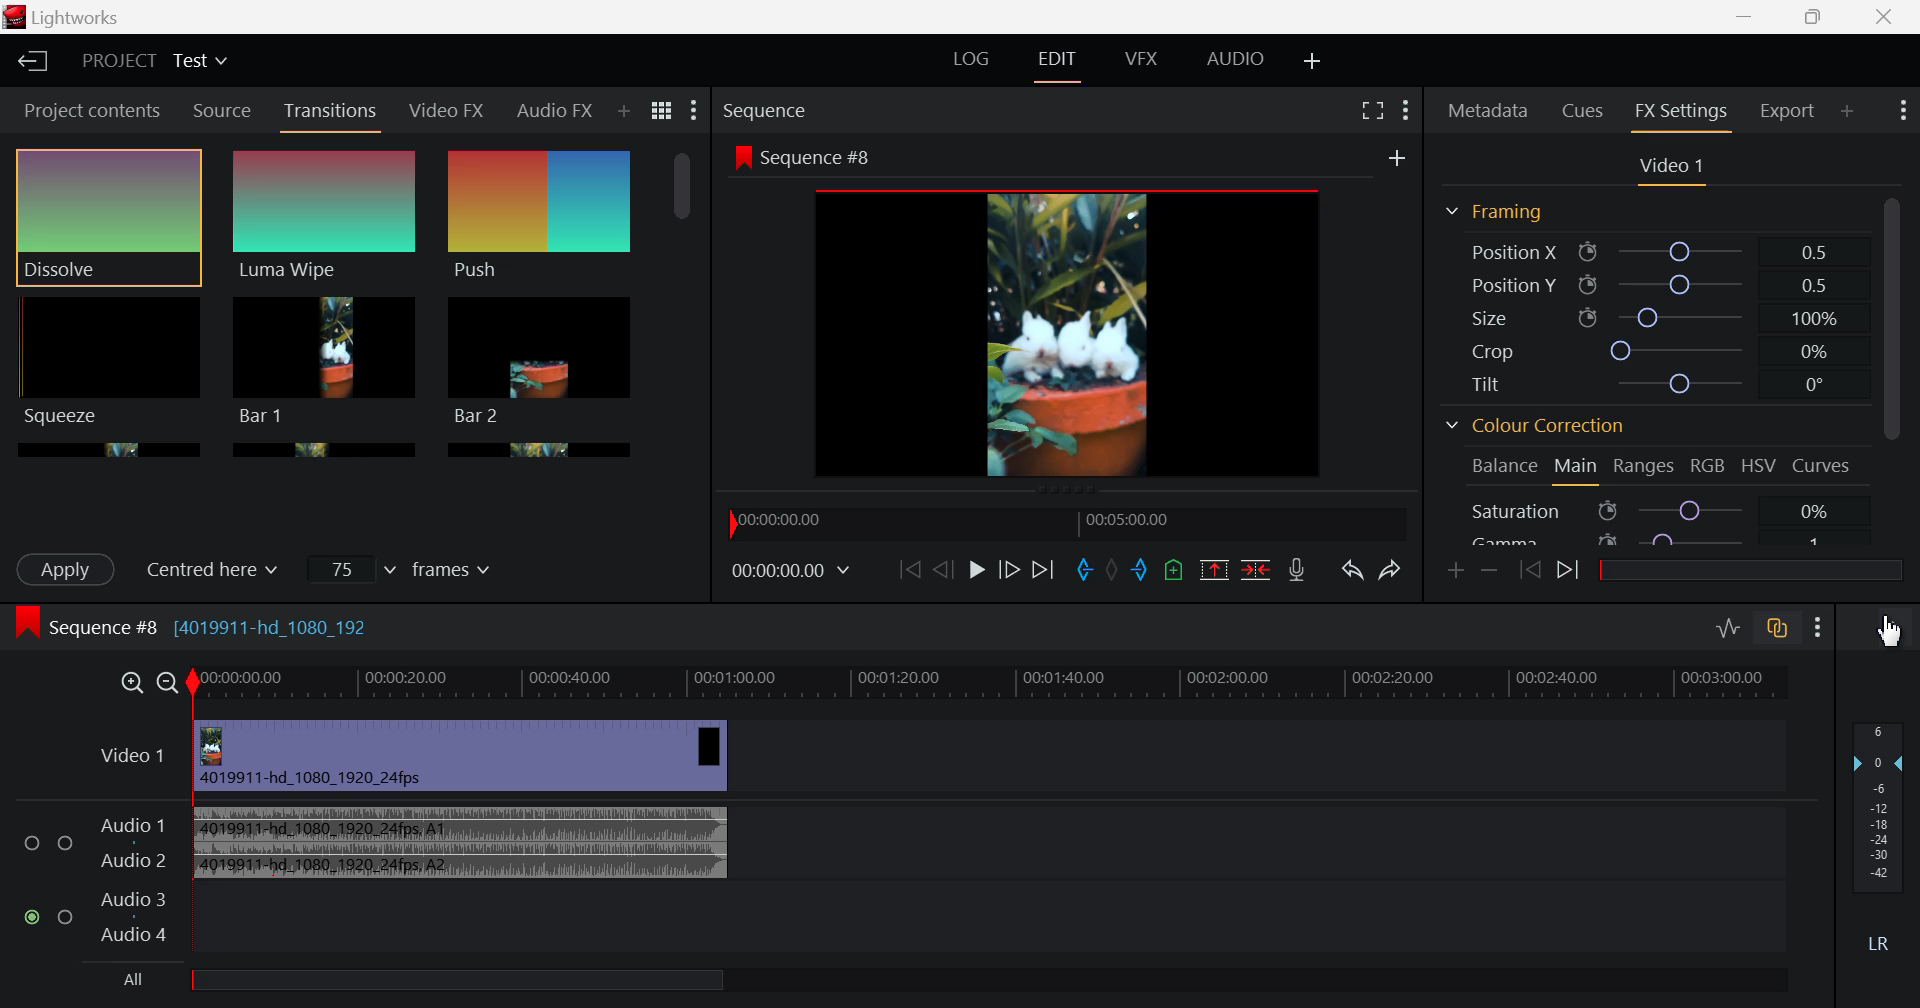 The height and width of the screenshot is (1008, 1920). What do you see at coordinates (1672, 171) in the screenshot?
I see `Video Settings` at bounding box center [1672, 171].